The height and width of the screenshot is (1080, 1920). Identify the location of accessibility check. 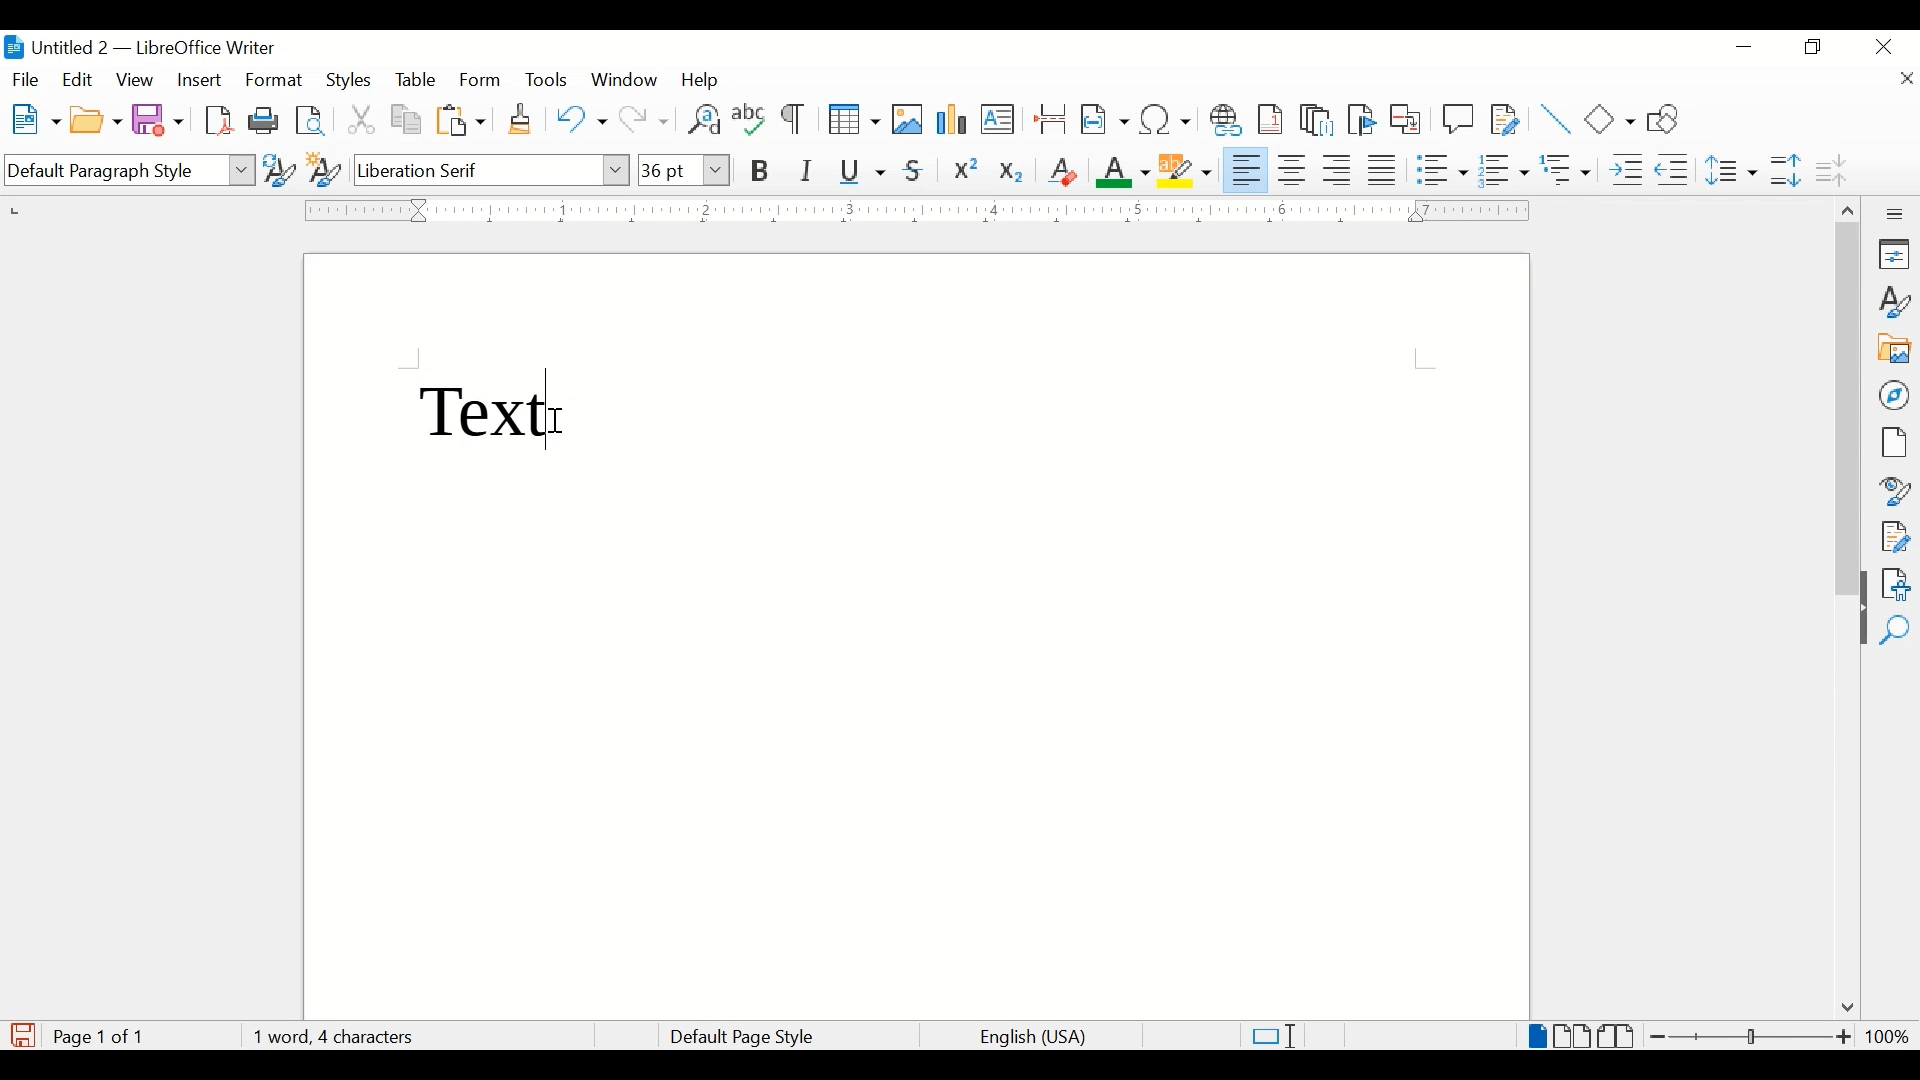
(1896, 584).